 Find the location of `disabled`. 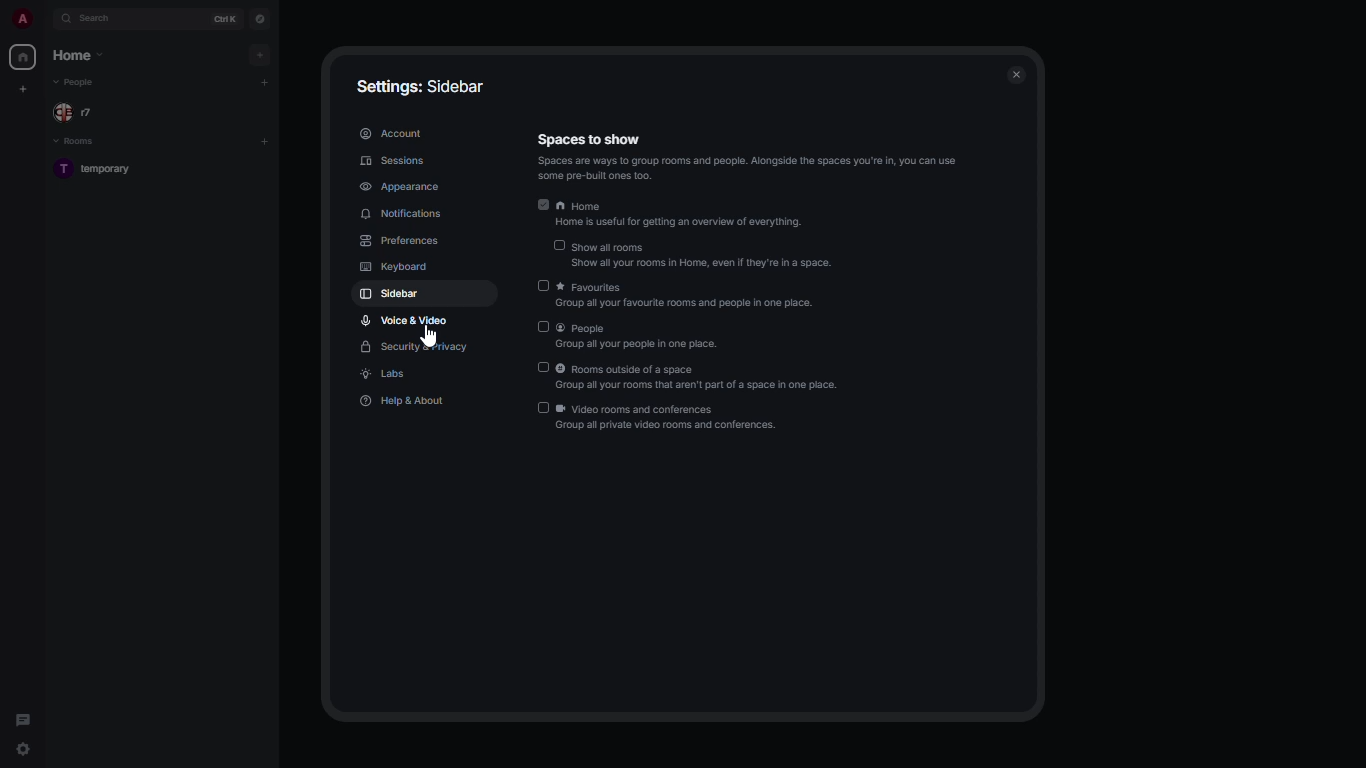

disabled is located at coordinates (544, 366).